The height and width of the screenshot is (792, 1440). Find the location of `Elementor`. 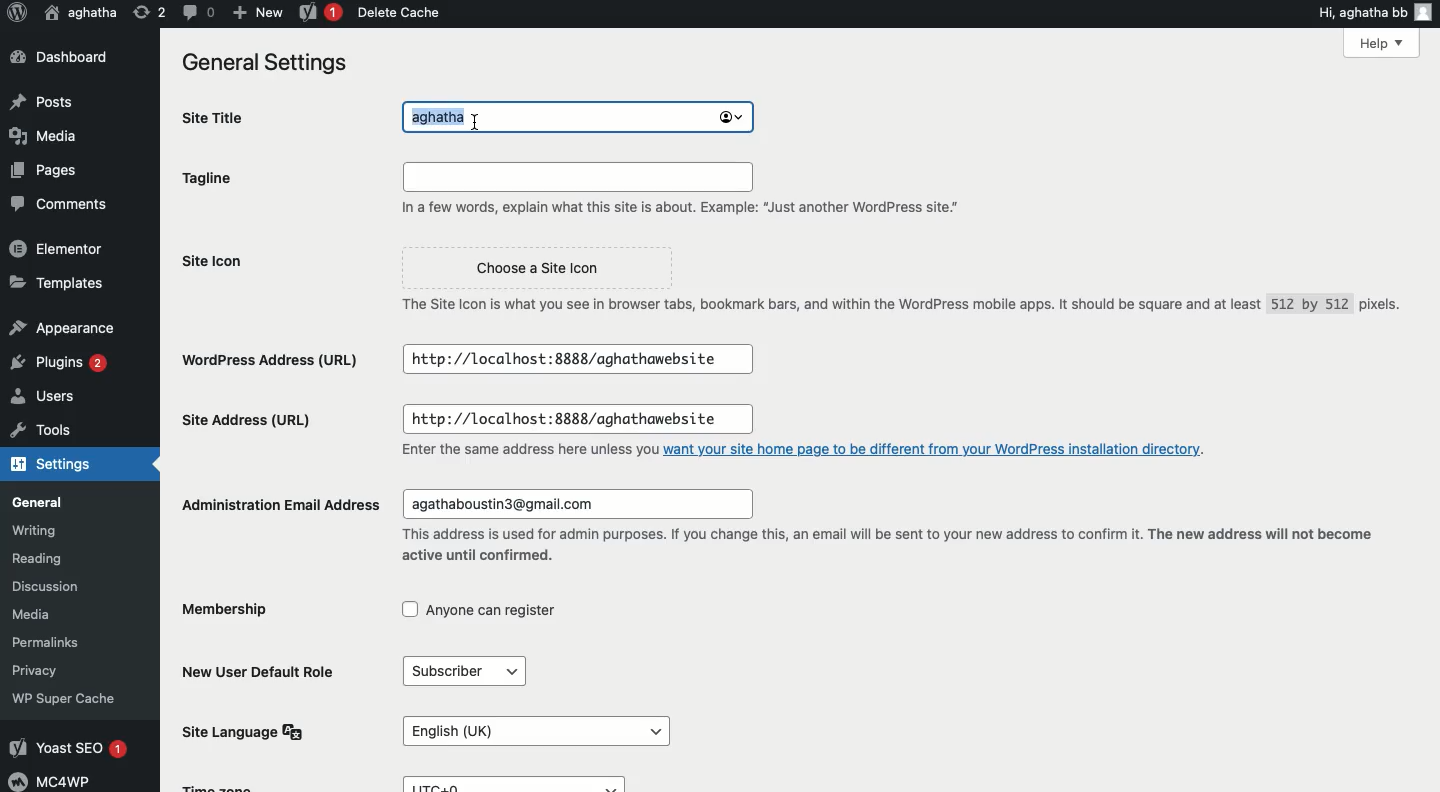

Elementor is located at coordinates (53, 247).